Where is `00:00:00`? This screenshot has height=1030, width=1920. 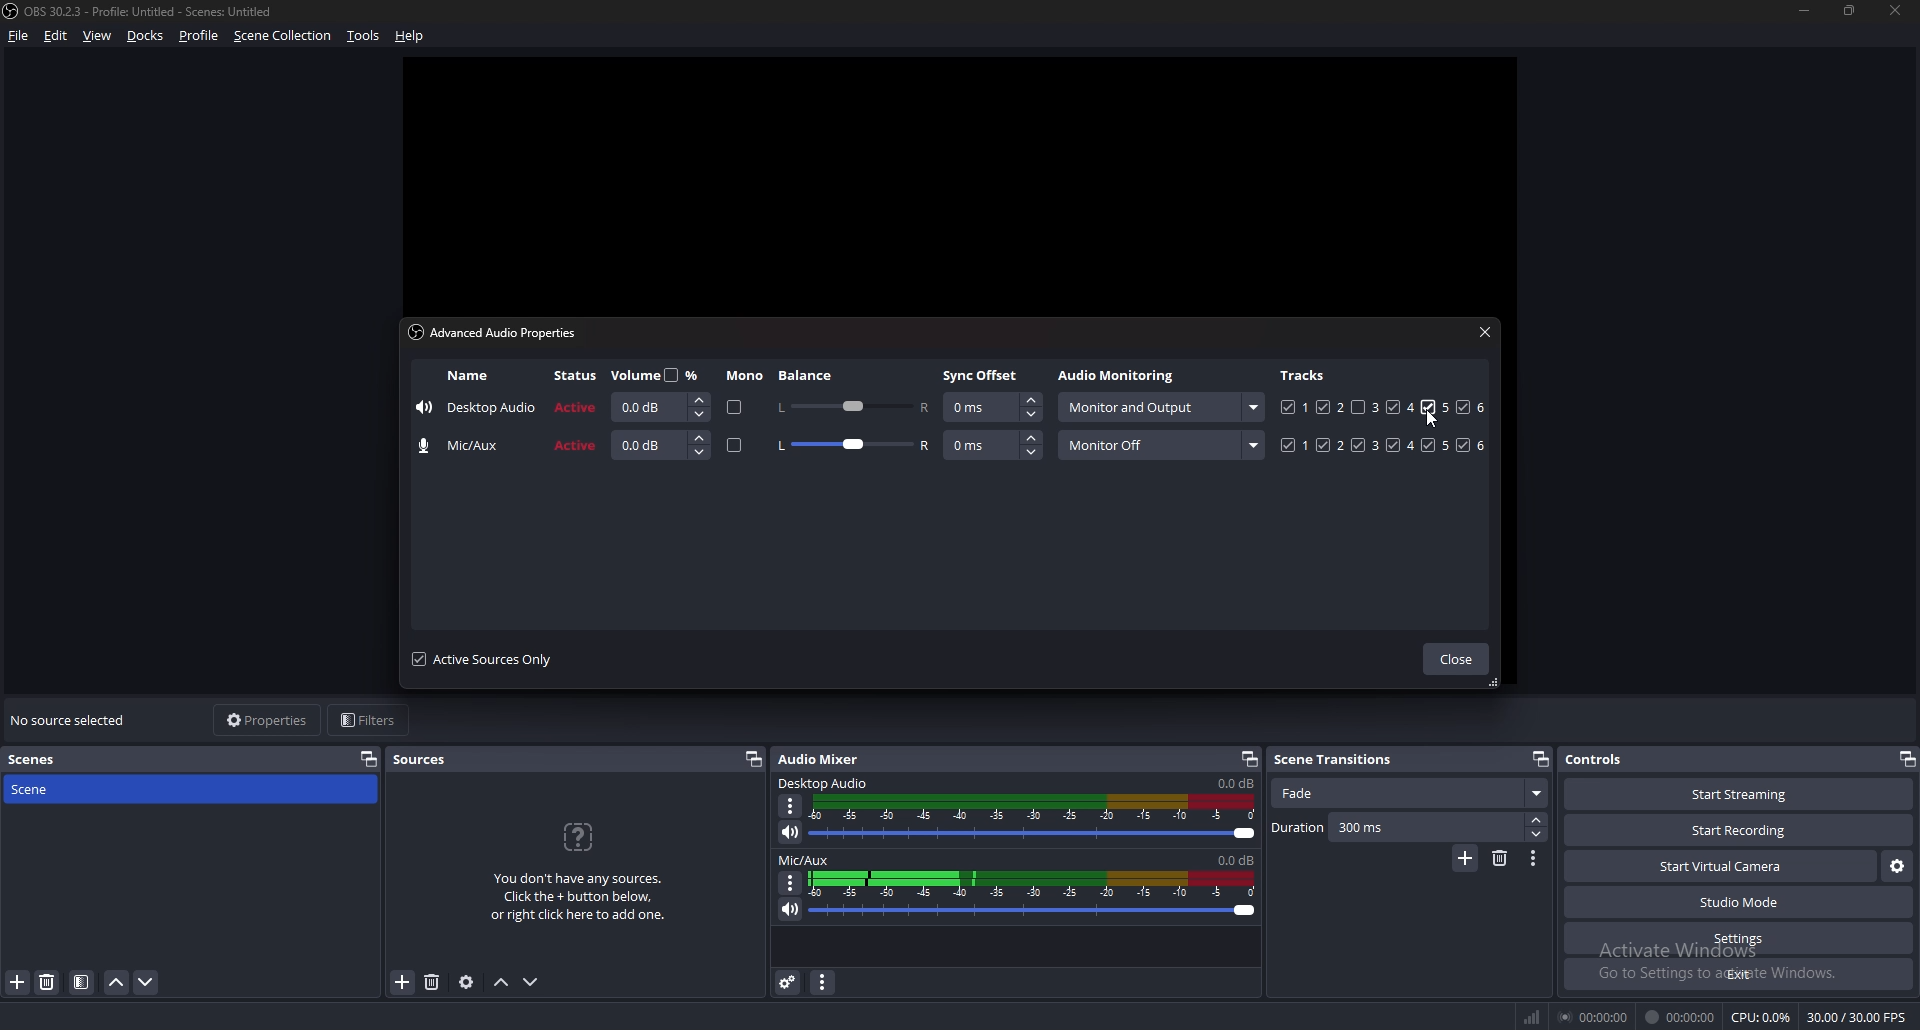
00:00:00 is located at coordinates (1596, 1016).